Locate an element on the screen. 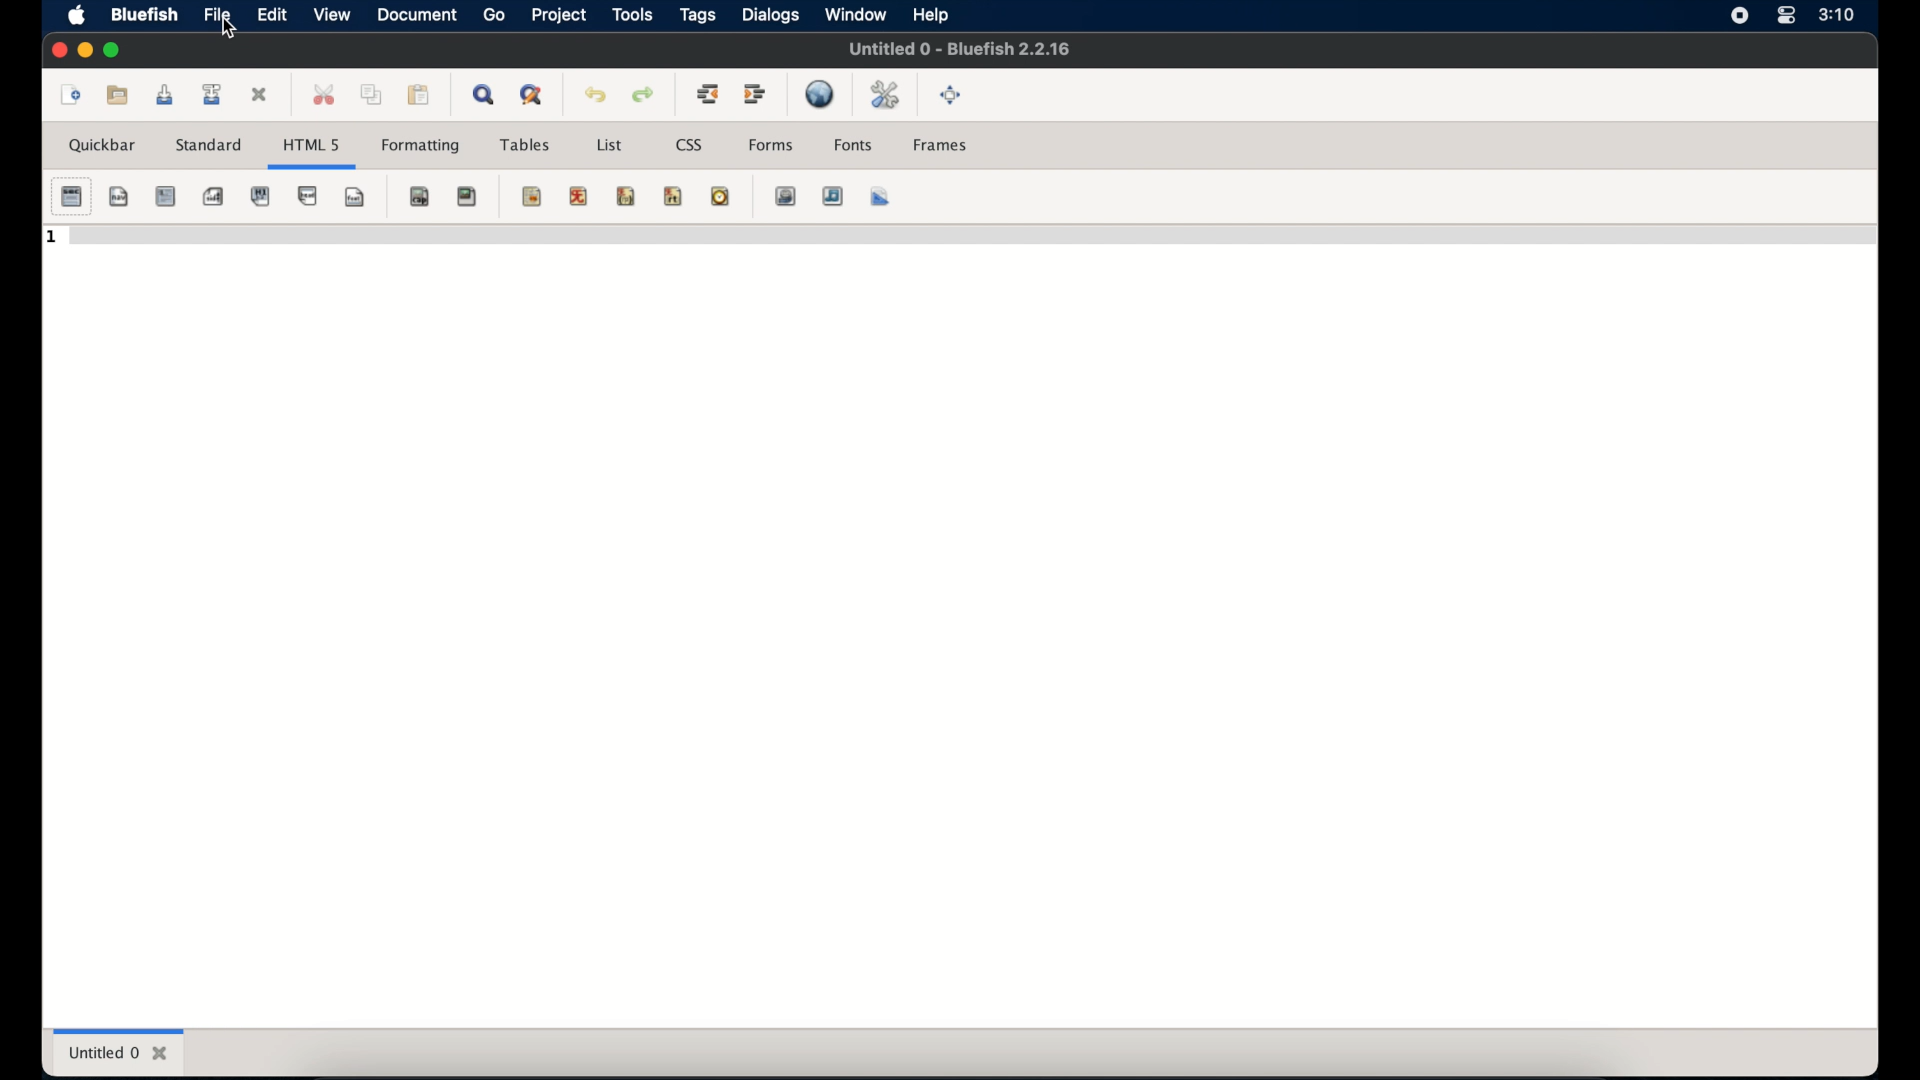 The width and height of the screenshot is (1920, 1080). fullscreen  is located at coordinates (951, 95).